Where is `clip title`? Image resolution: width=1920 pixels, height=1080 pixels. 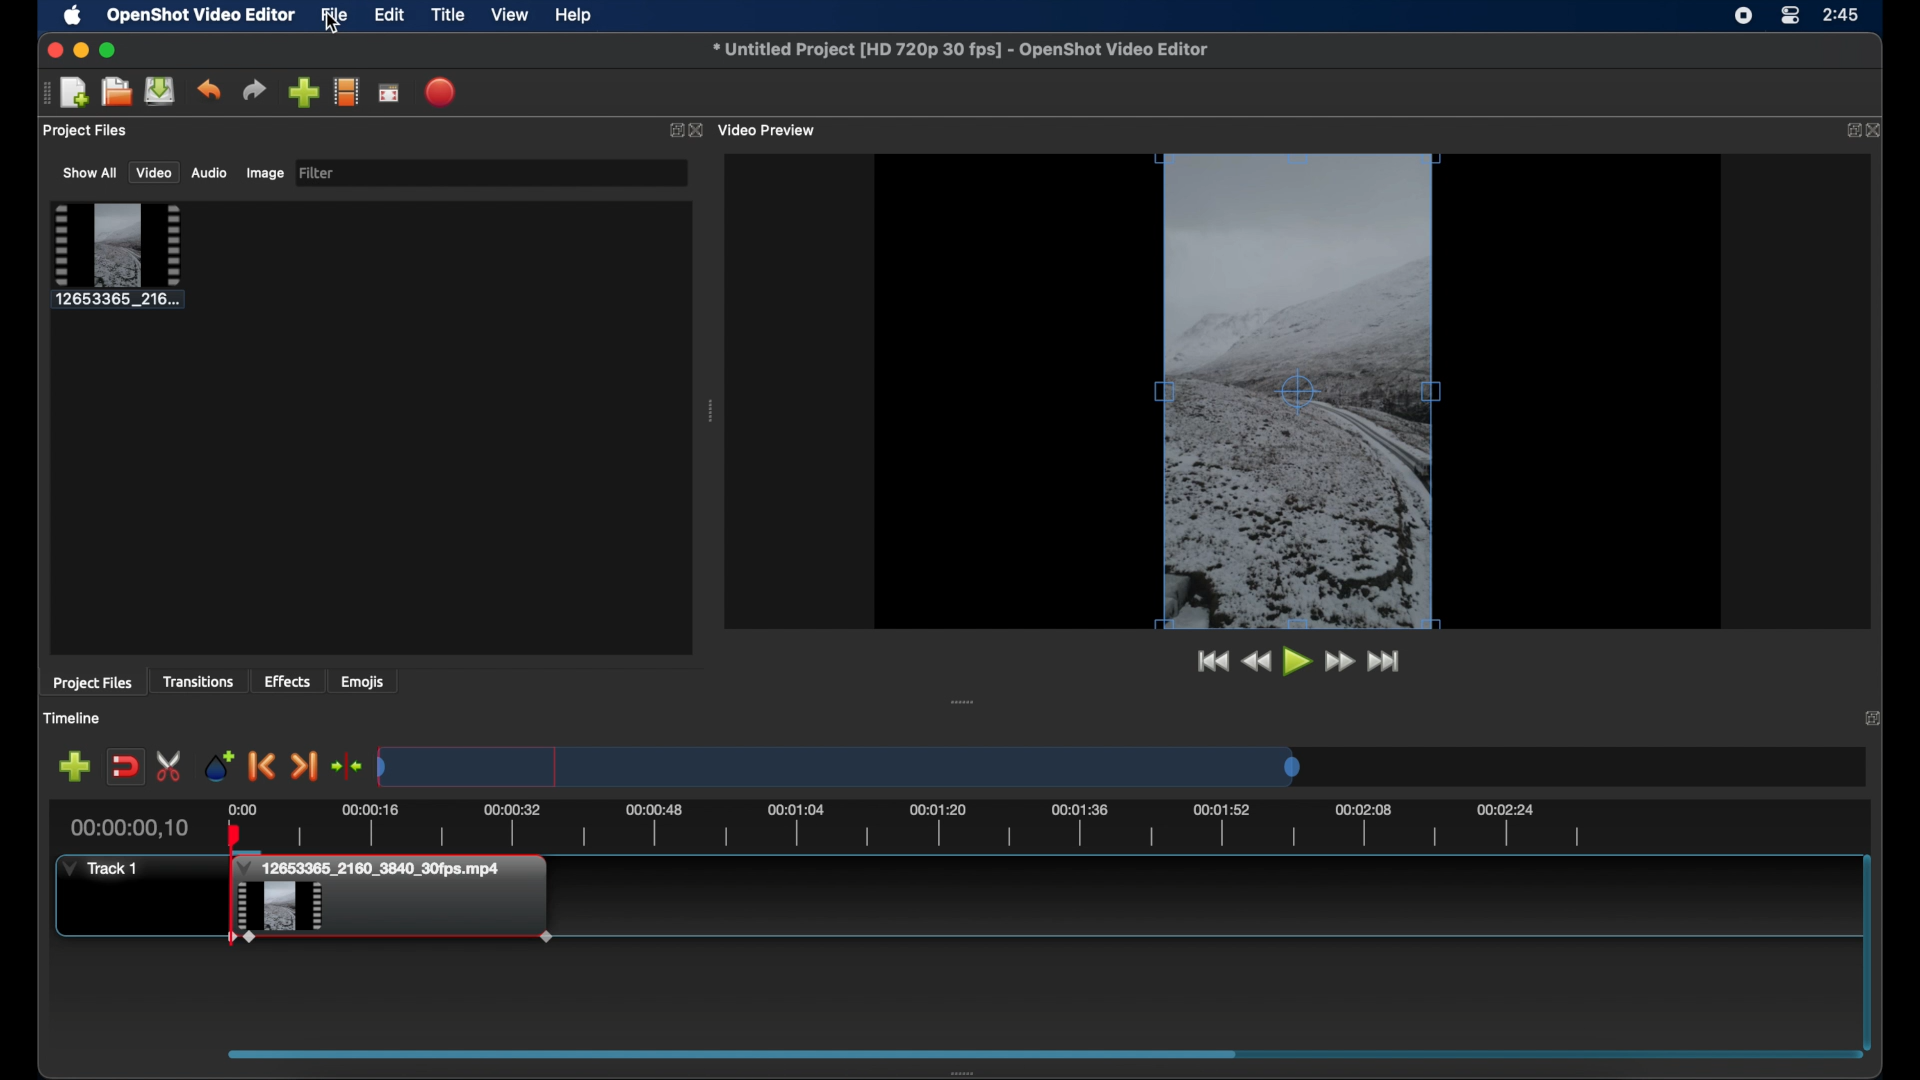 clip title is located at coordinates (376, 868).